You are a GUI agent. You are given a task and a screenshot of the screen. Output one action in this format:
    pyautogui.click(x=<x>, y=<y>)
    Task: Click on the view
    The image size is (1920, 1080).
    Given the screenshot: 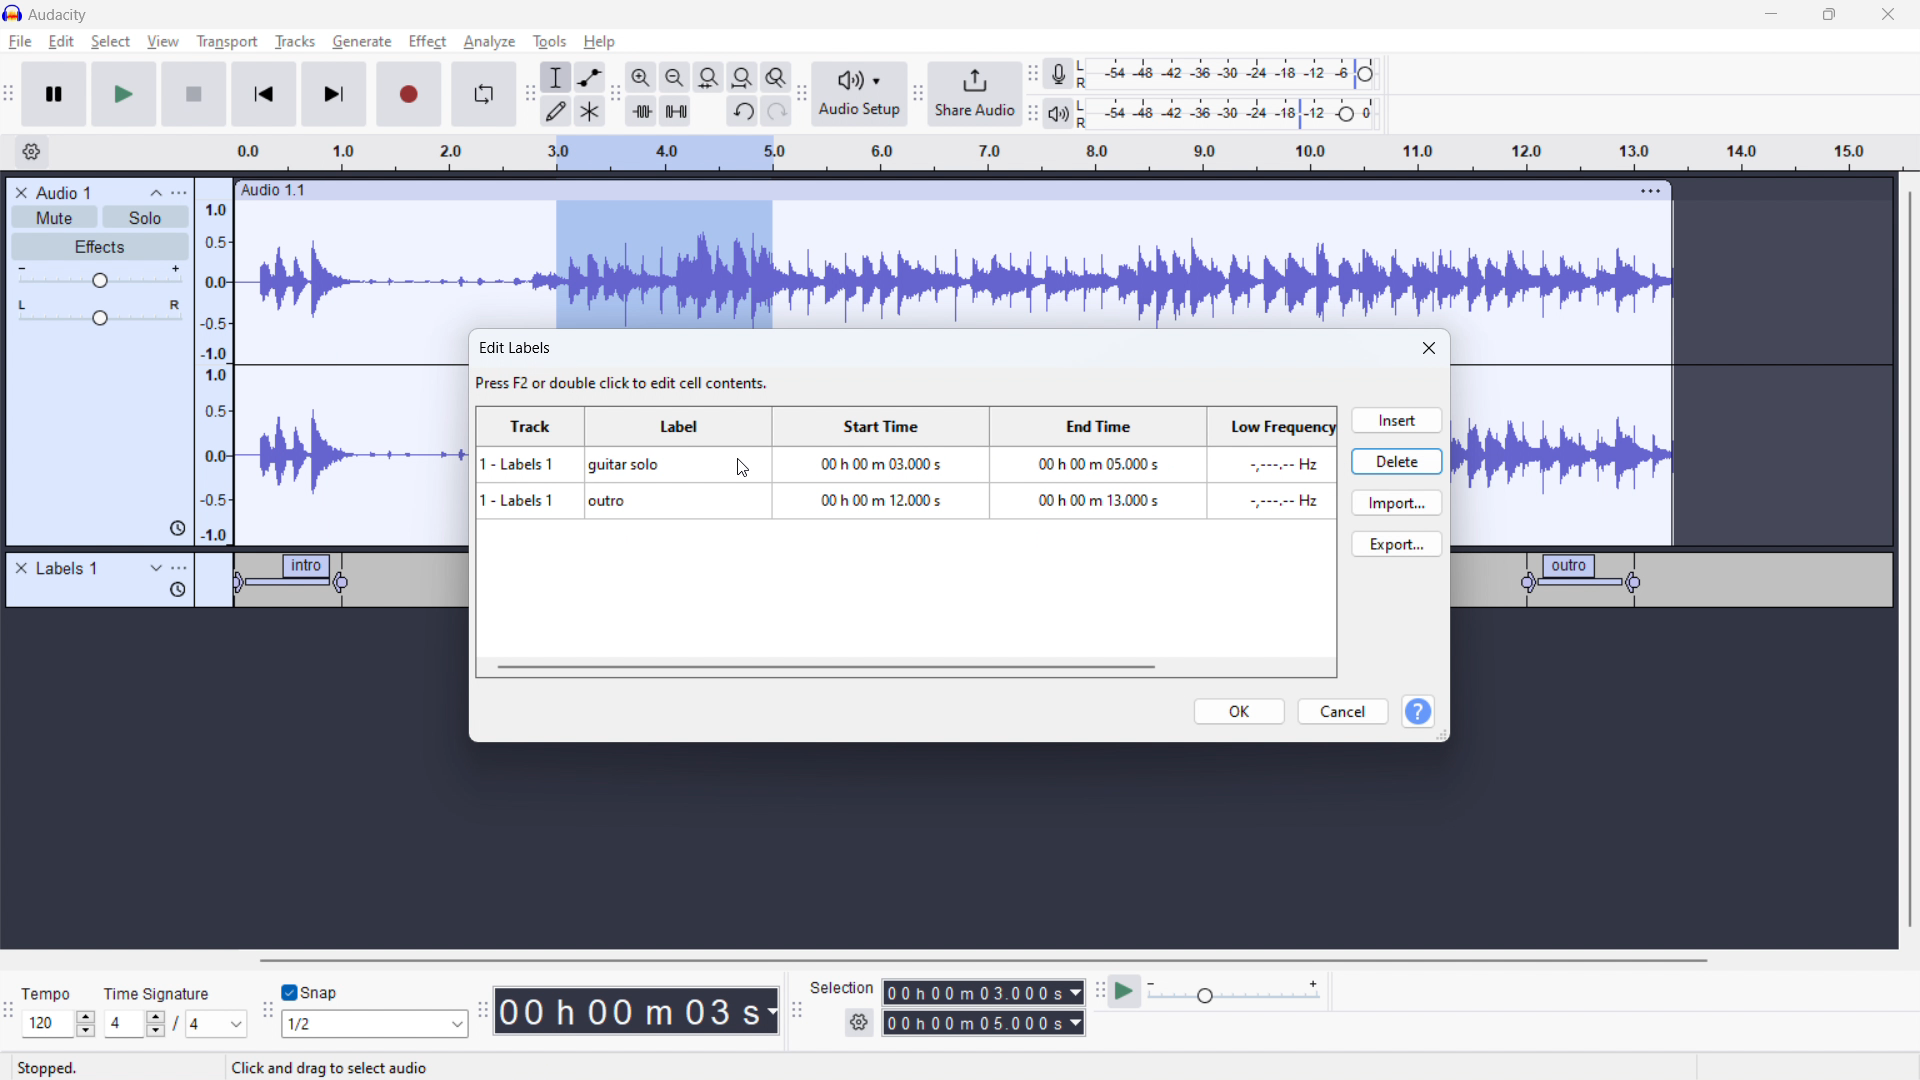 What is the action you would take?
    pyautogui.click(x=163, y=41)
    